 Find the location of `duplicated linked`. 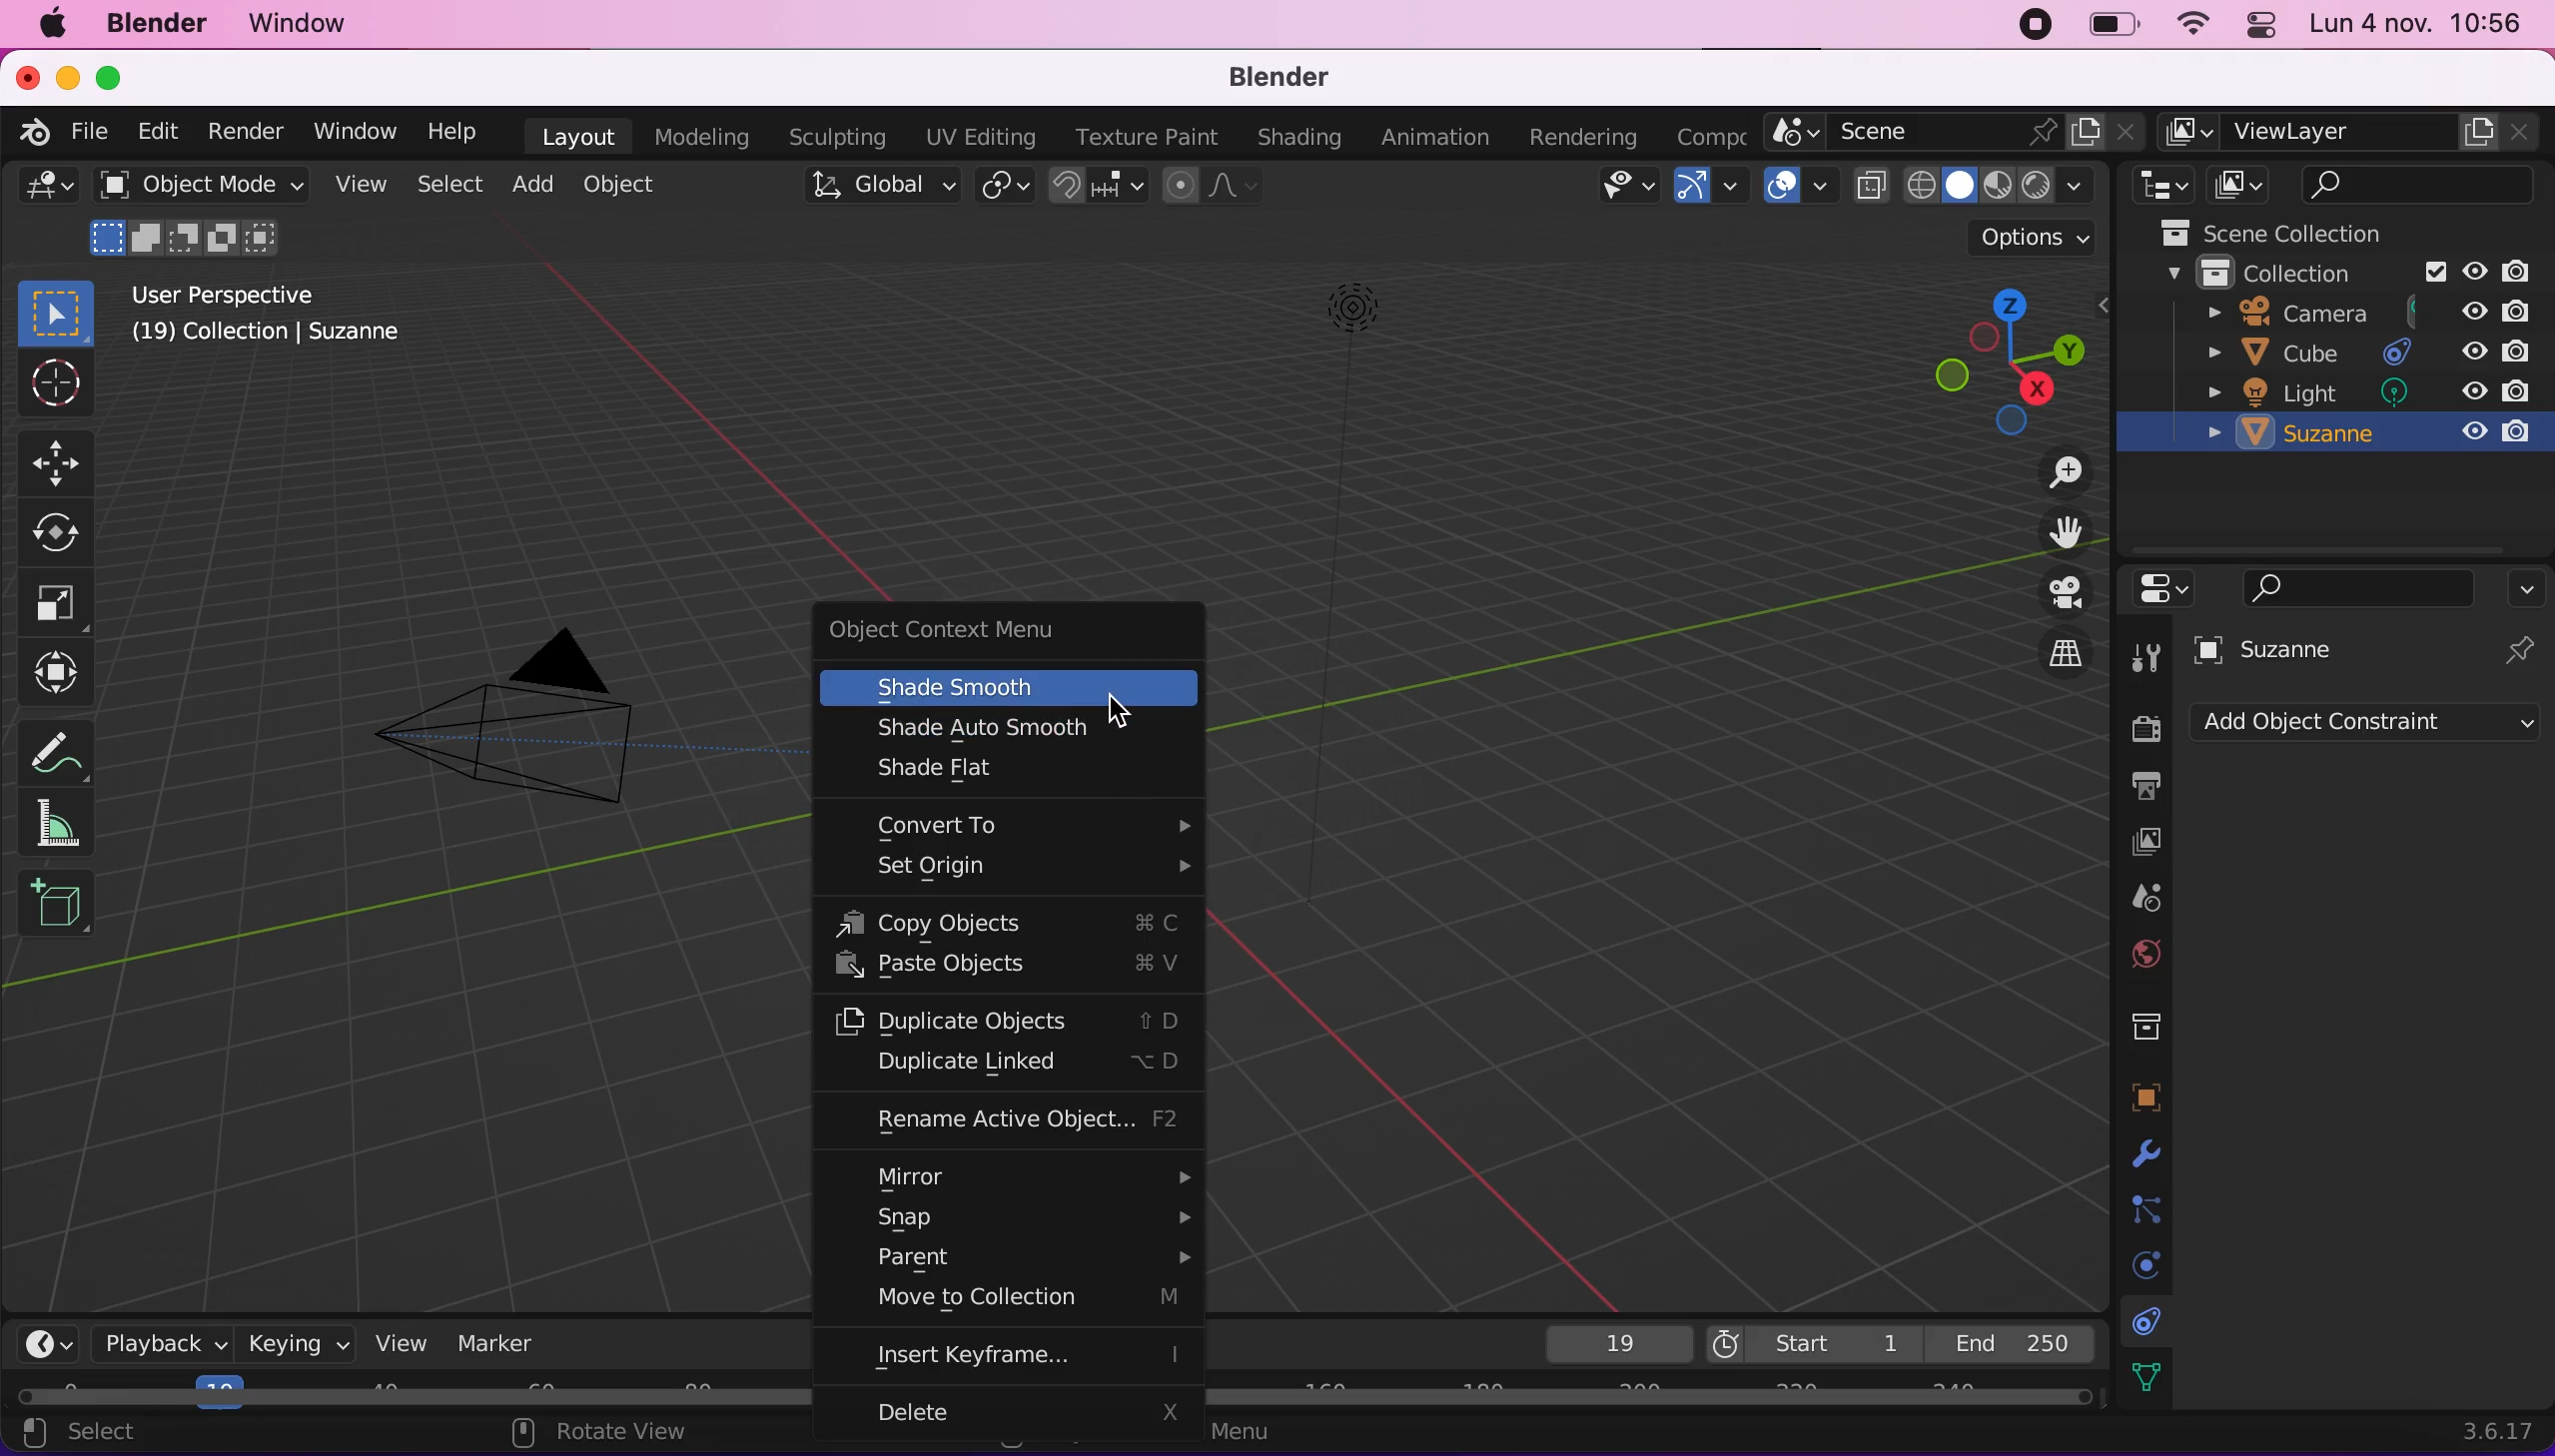

duplicated linked is located at coordinates (1016, 1066).